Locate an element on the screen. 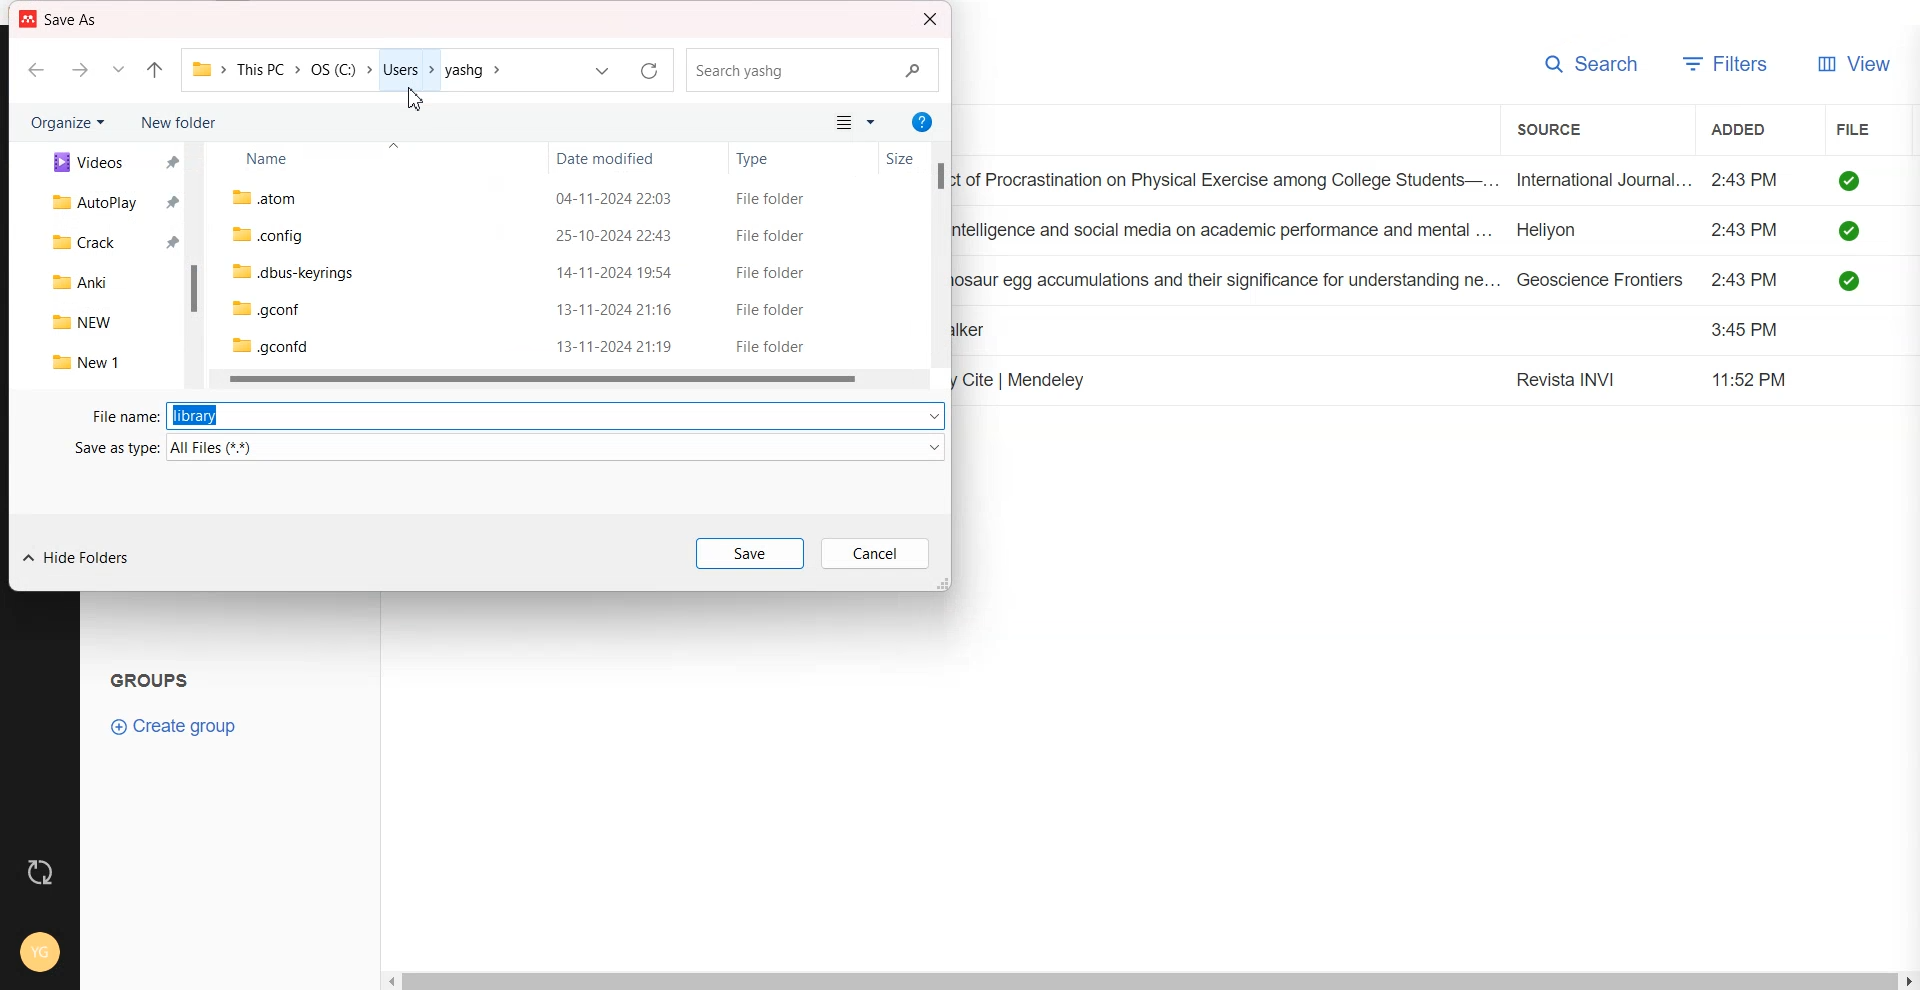  Go back is located at coordinates (34, 71).